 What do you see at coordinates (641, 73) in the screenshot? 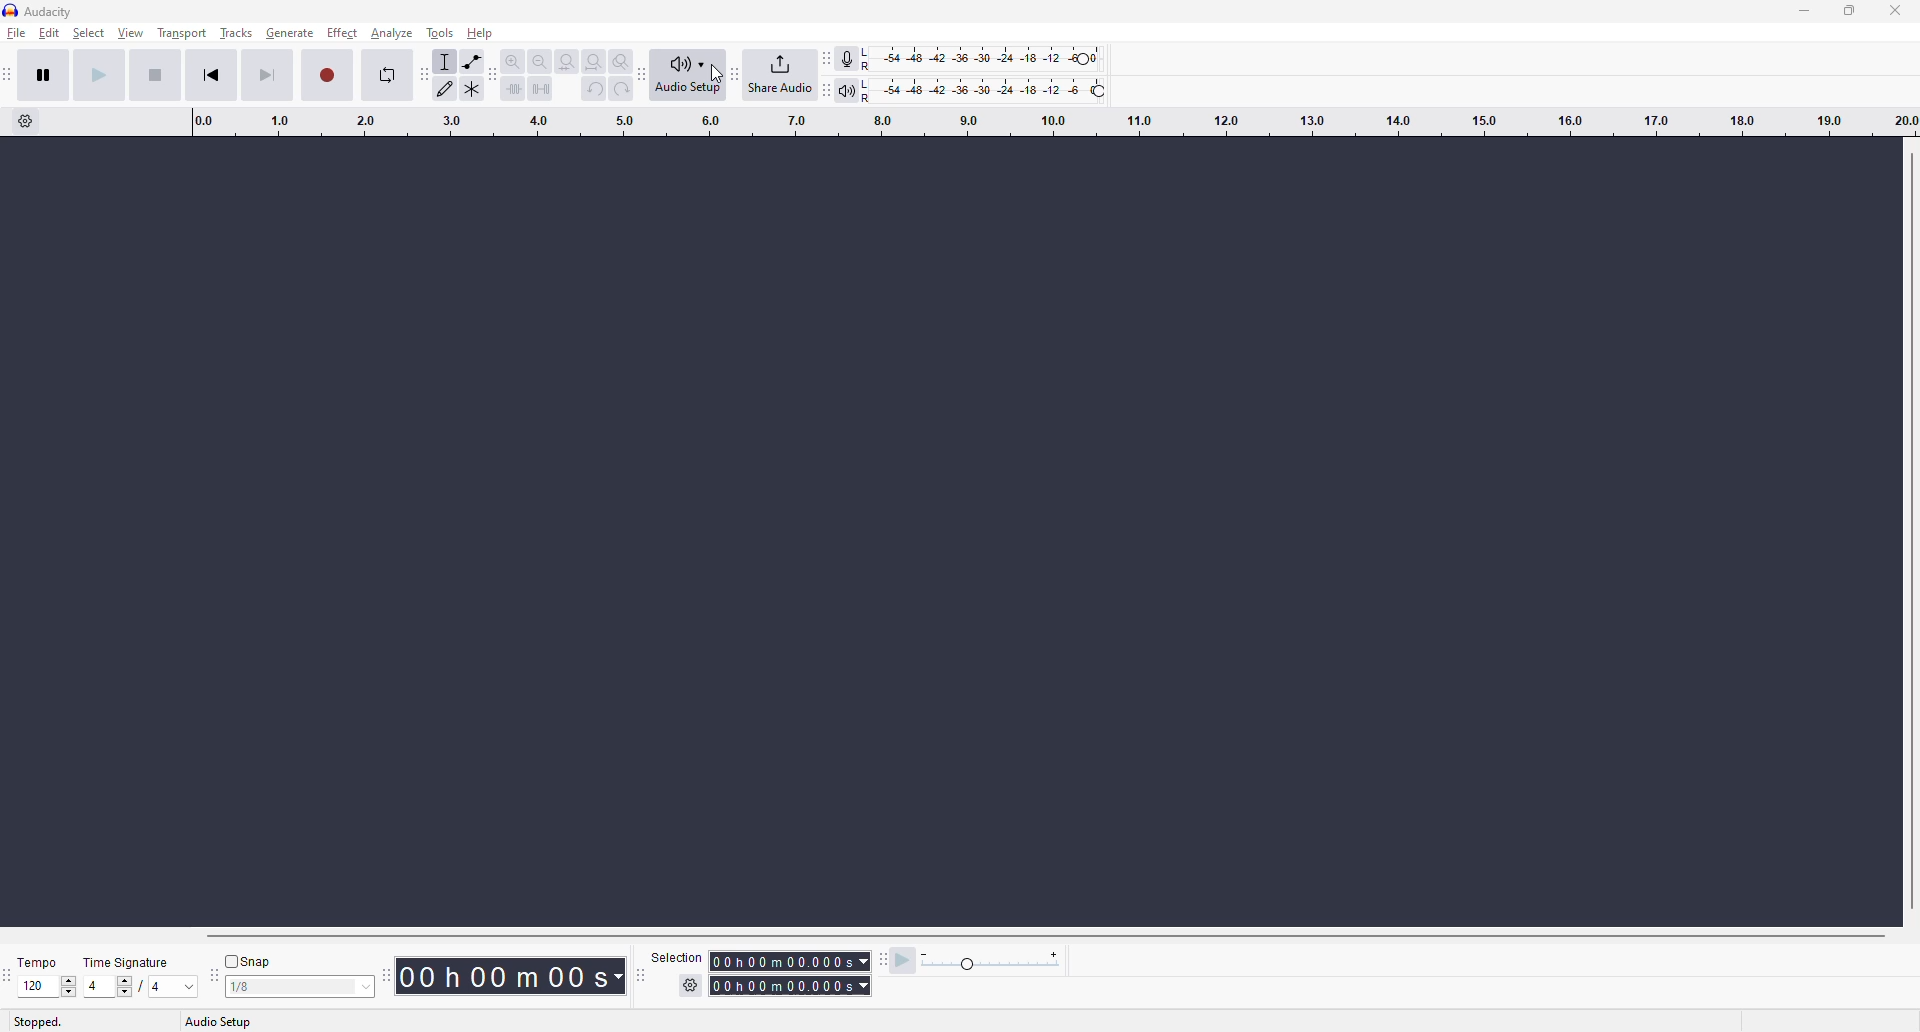
I see `audacity audio setup toolbar` at bounding box center [641, 73].